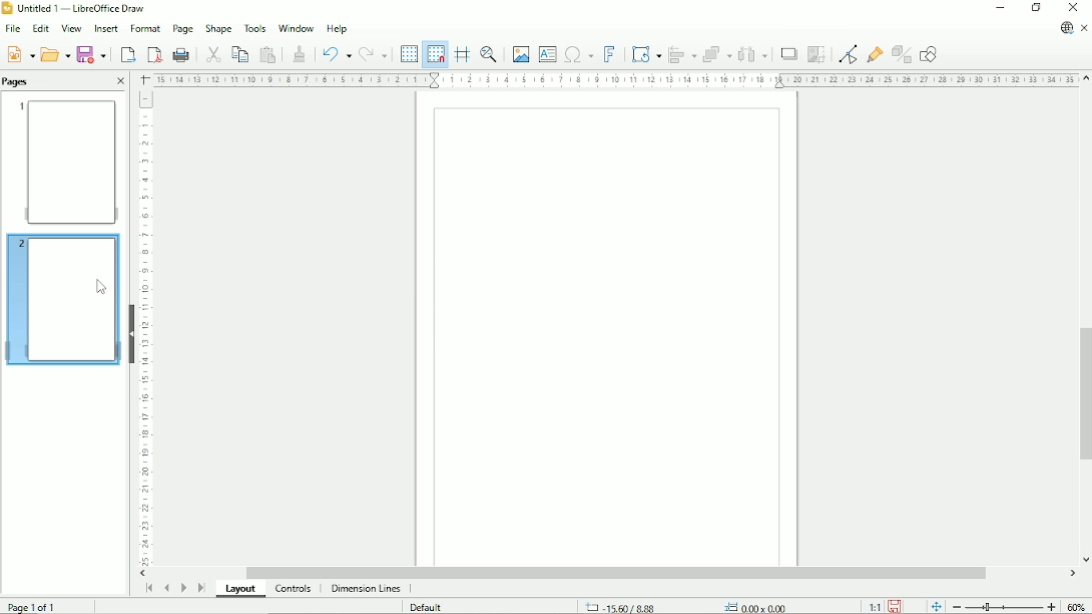 This screenshot has width=1092, height=614. What do you see at coordinates (1004, 606) in the screenshot?
I see `Zoom out/in` at bounding box center [1004, 606].